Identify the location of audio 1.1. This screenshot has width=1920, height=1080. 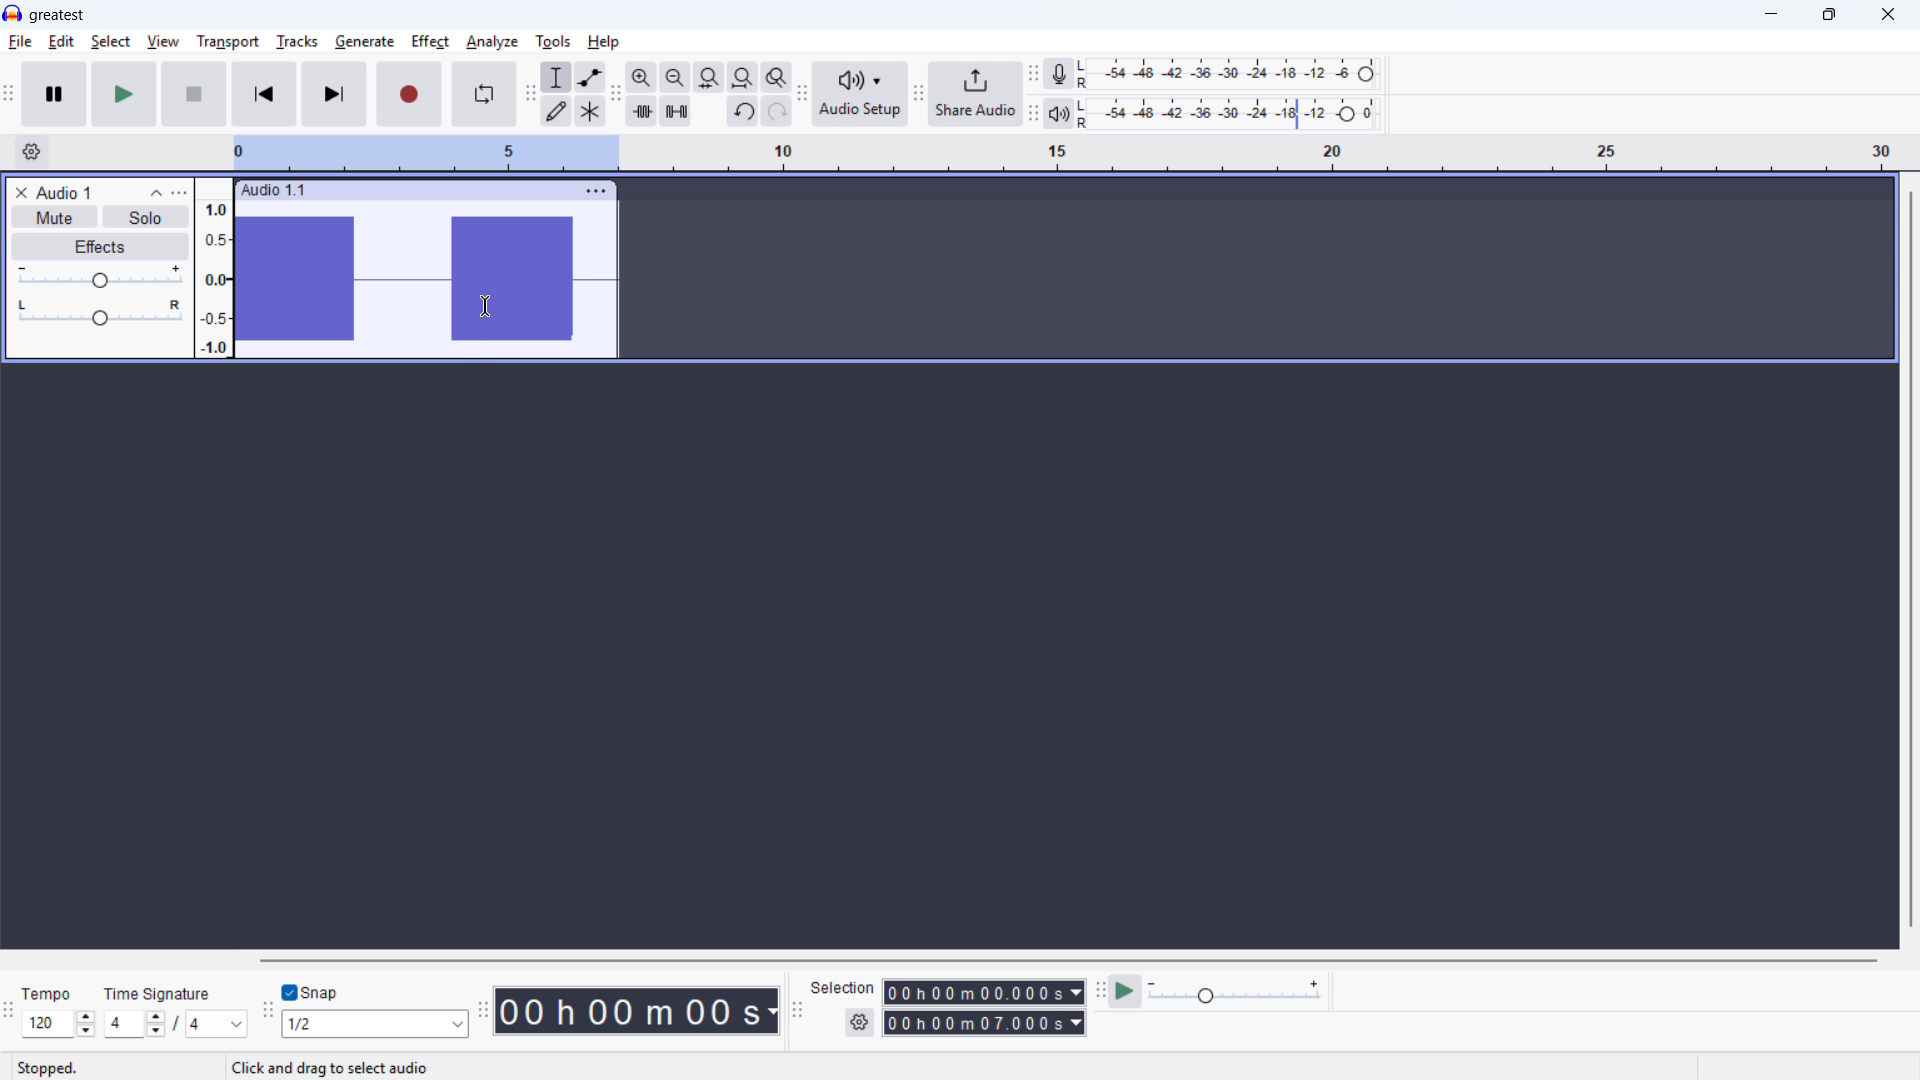
(273, 188).